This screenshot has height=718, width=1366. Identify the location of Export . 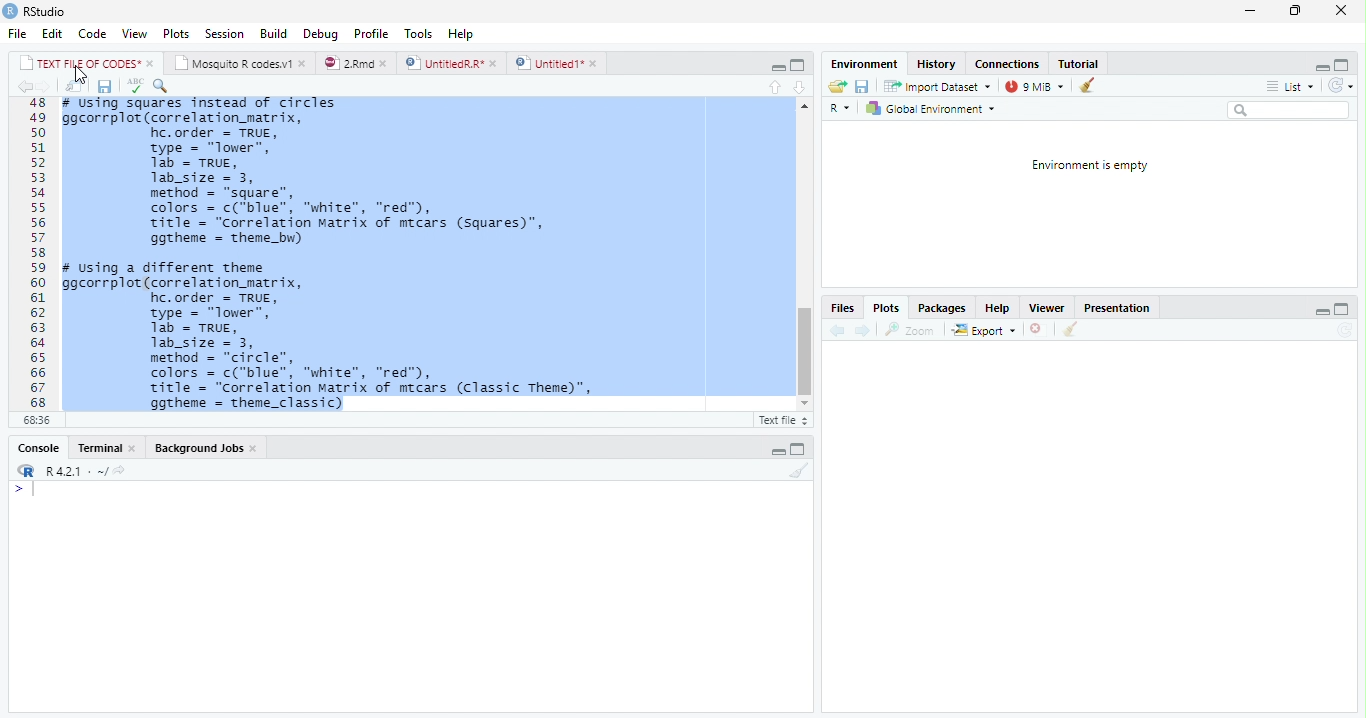
(983, 330).